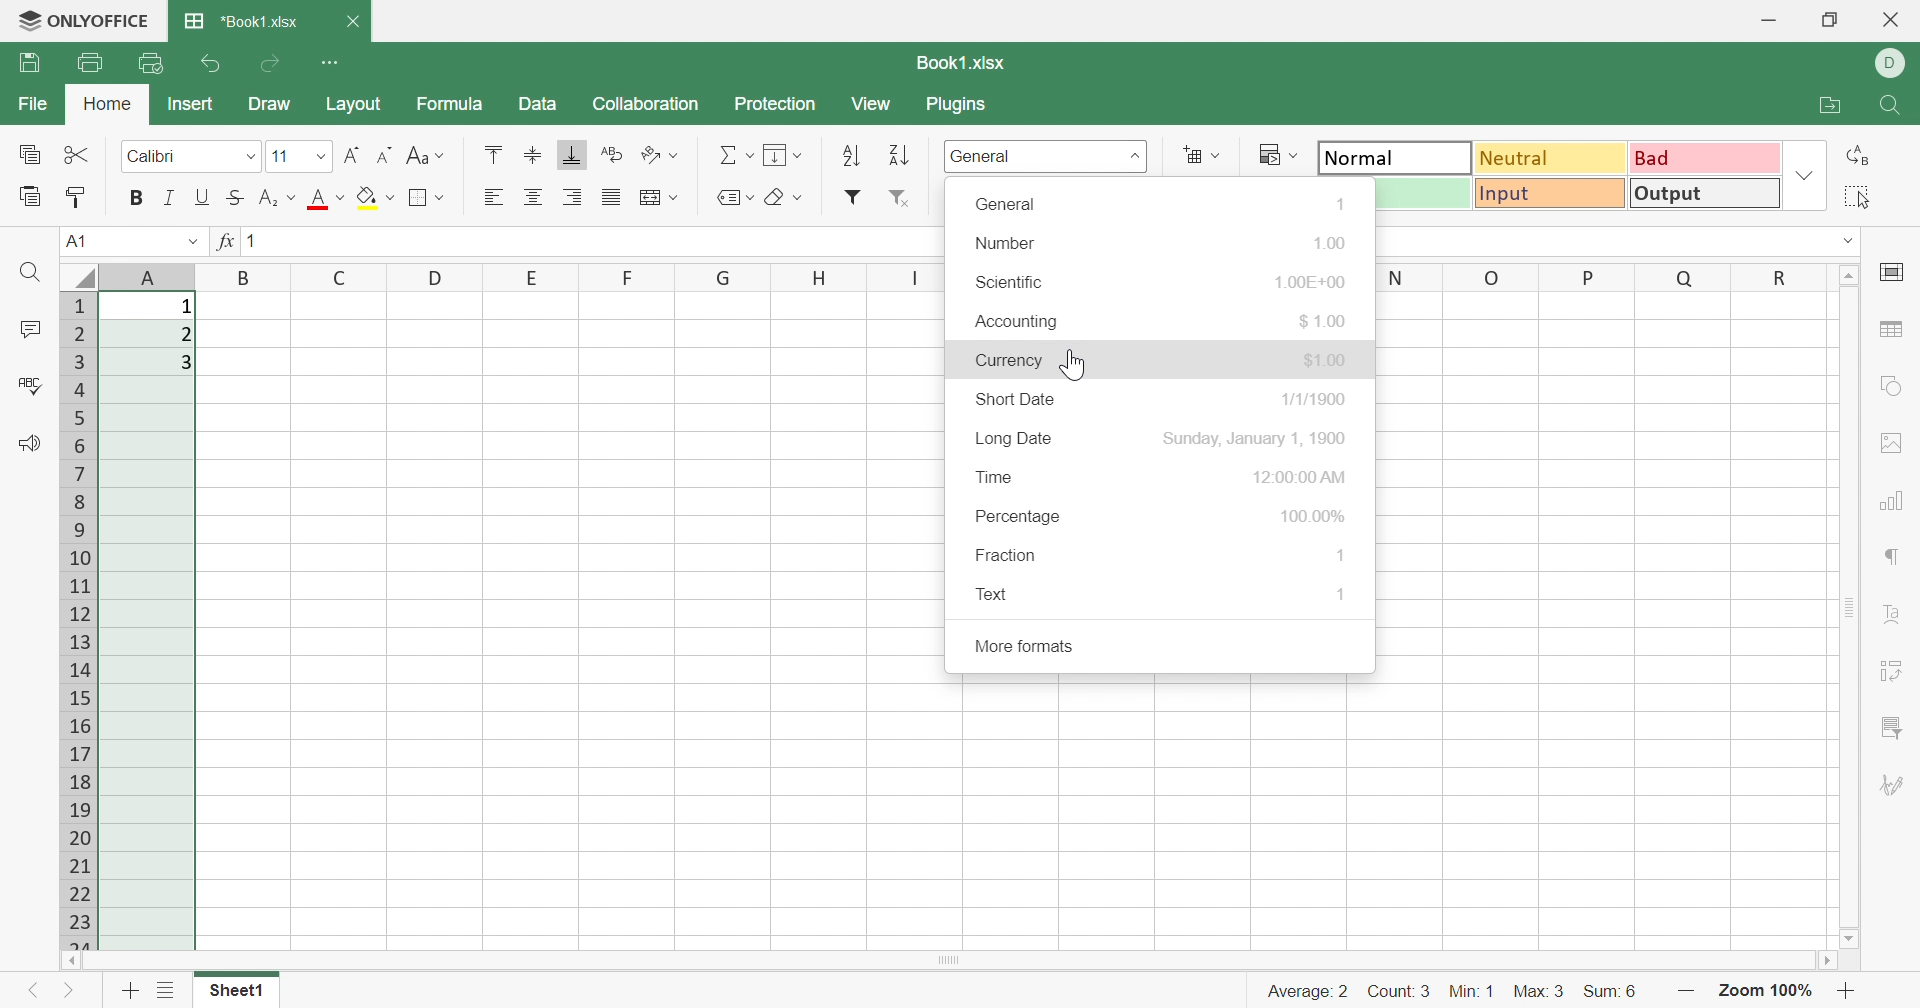 The height and width of the screenshot is (1008, 1920). I want to click on Input, so click(1551, 193).